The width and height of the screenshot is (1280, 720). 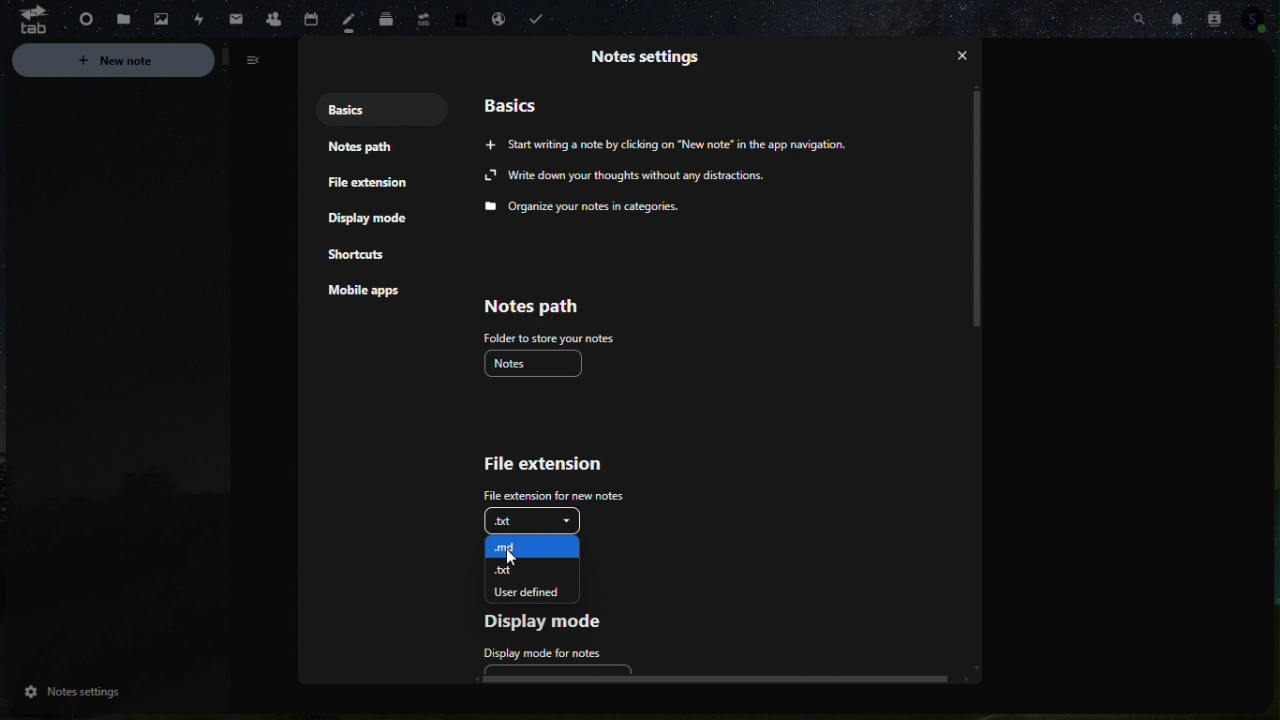 What do you see at coordinates (541, 568) in the screenshot?
I see `.txt` at bounding box center [541, 568].